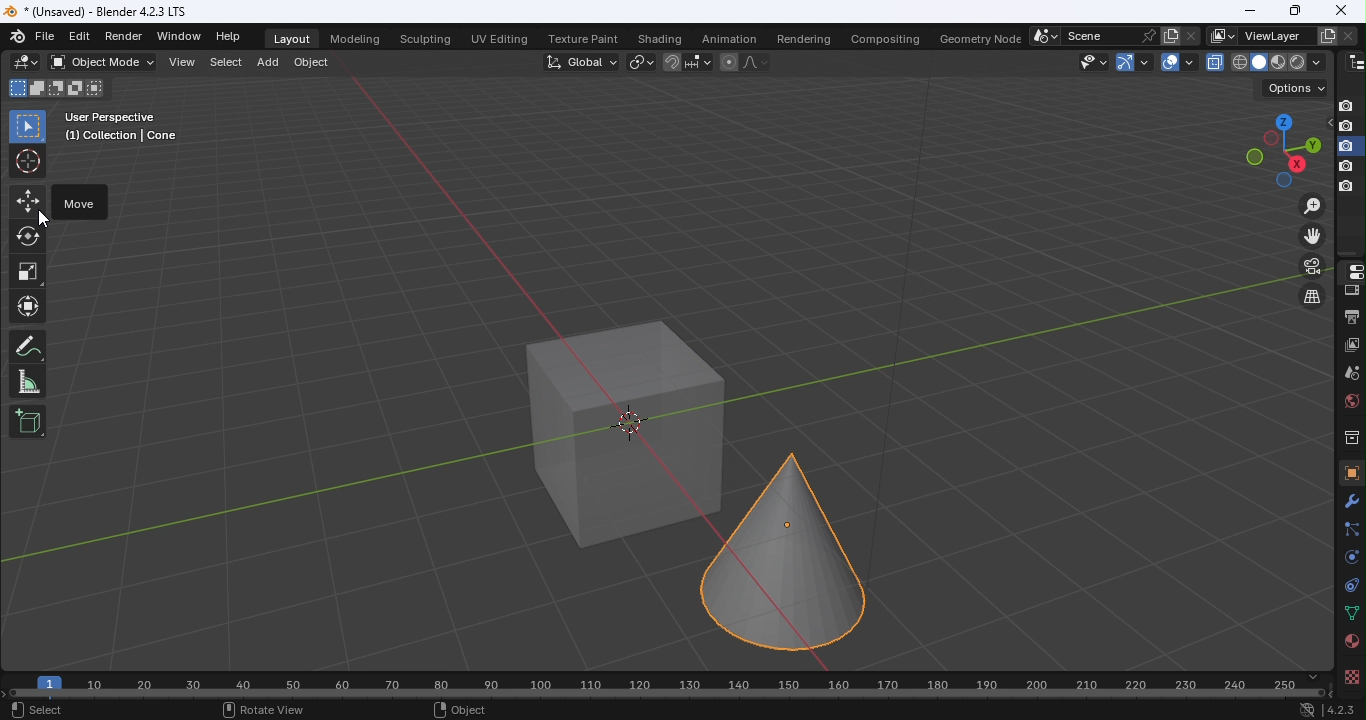 The image size is (1366, 720). What do you see at coordinates (1283, 182) in the screenshot?
I see `Rotate the view` at bounding box center [1283, 182].